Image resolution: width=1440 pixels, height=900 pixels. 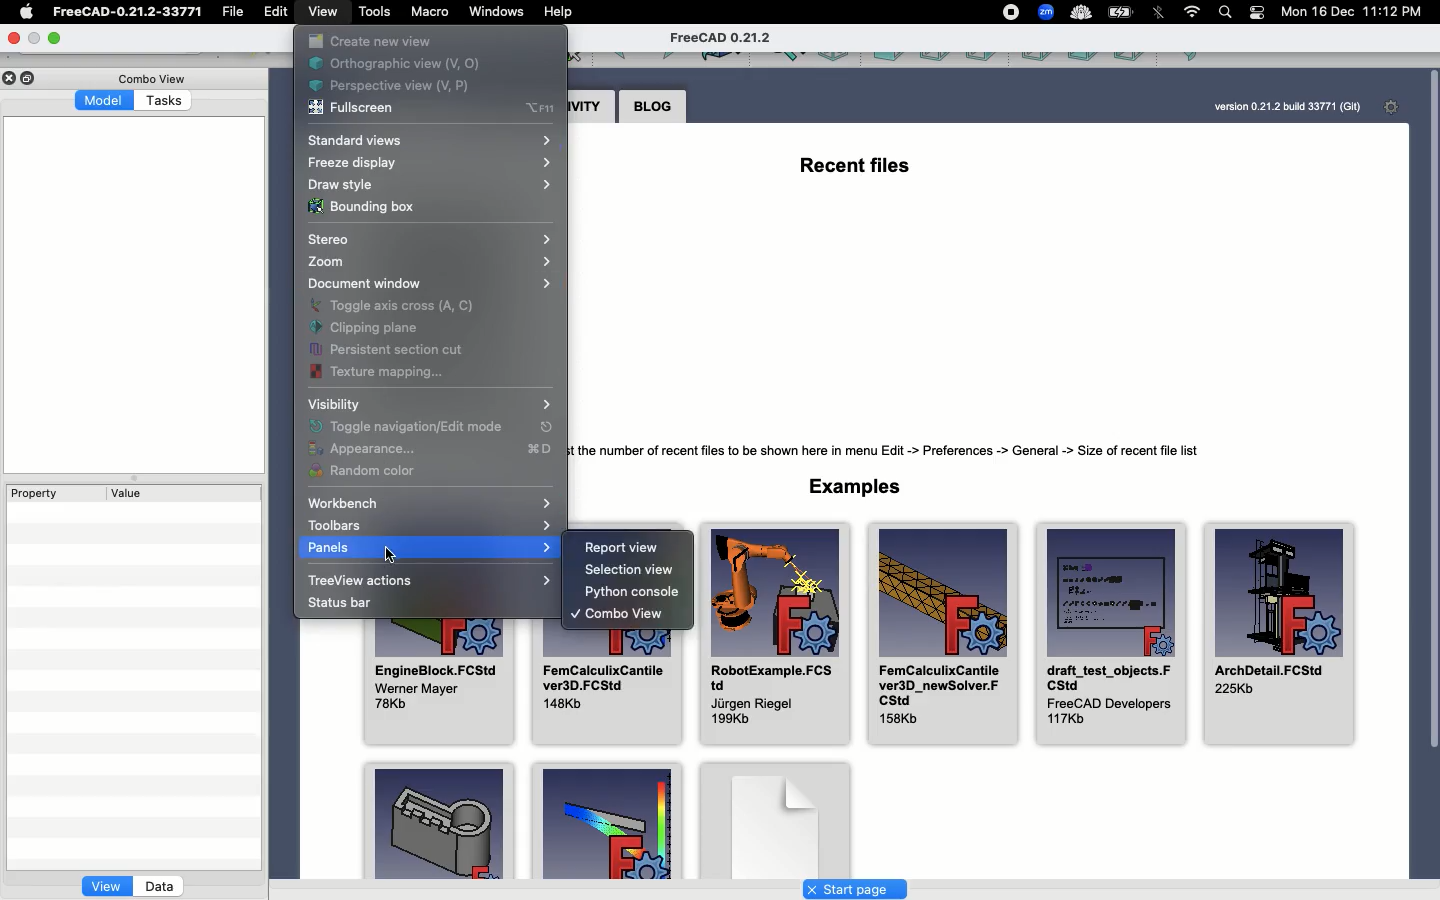 What do you see at coordinates (854, 170) in the screenshot?
I see `Recent files` at bounding box center [854, 170].